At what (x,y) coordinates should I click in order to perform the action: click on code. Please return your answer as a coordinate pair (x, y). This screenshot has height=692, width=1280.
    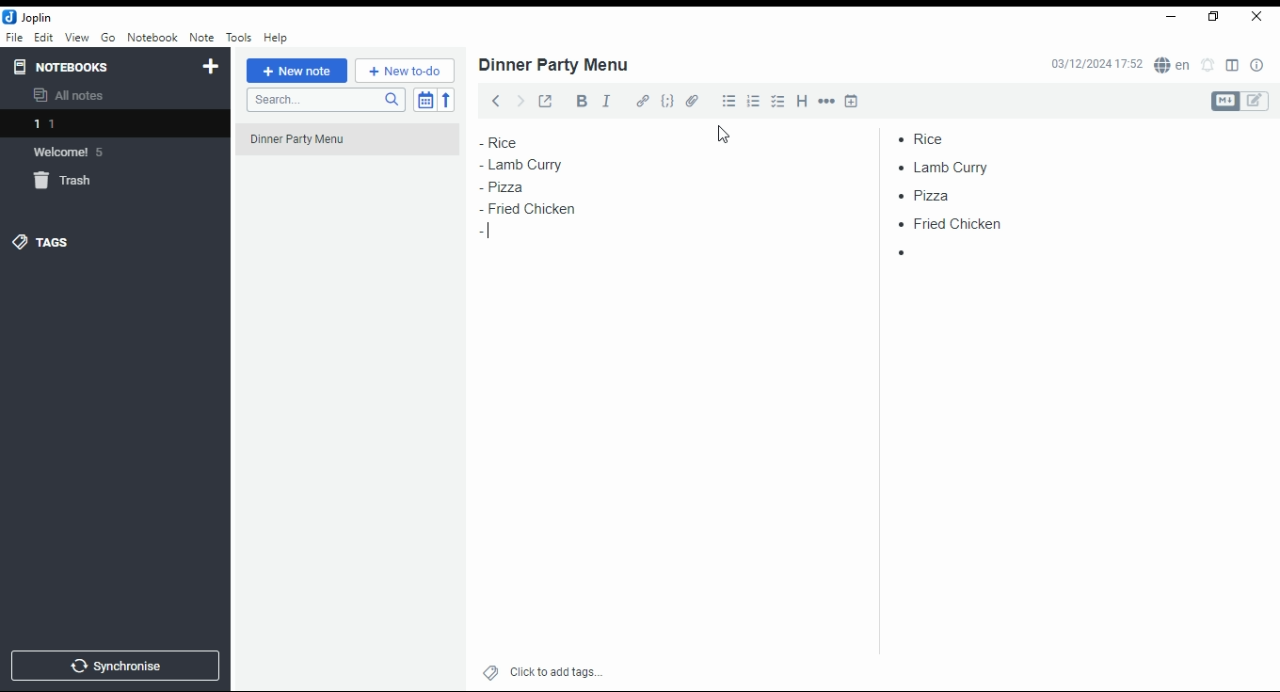
    Looking at the image, I should click on (668, 103).